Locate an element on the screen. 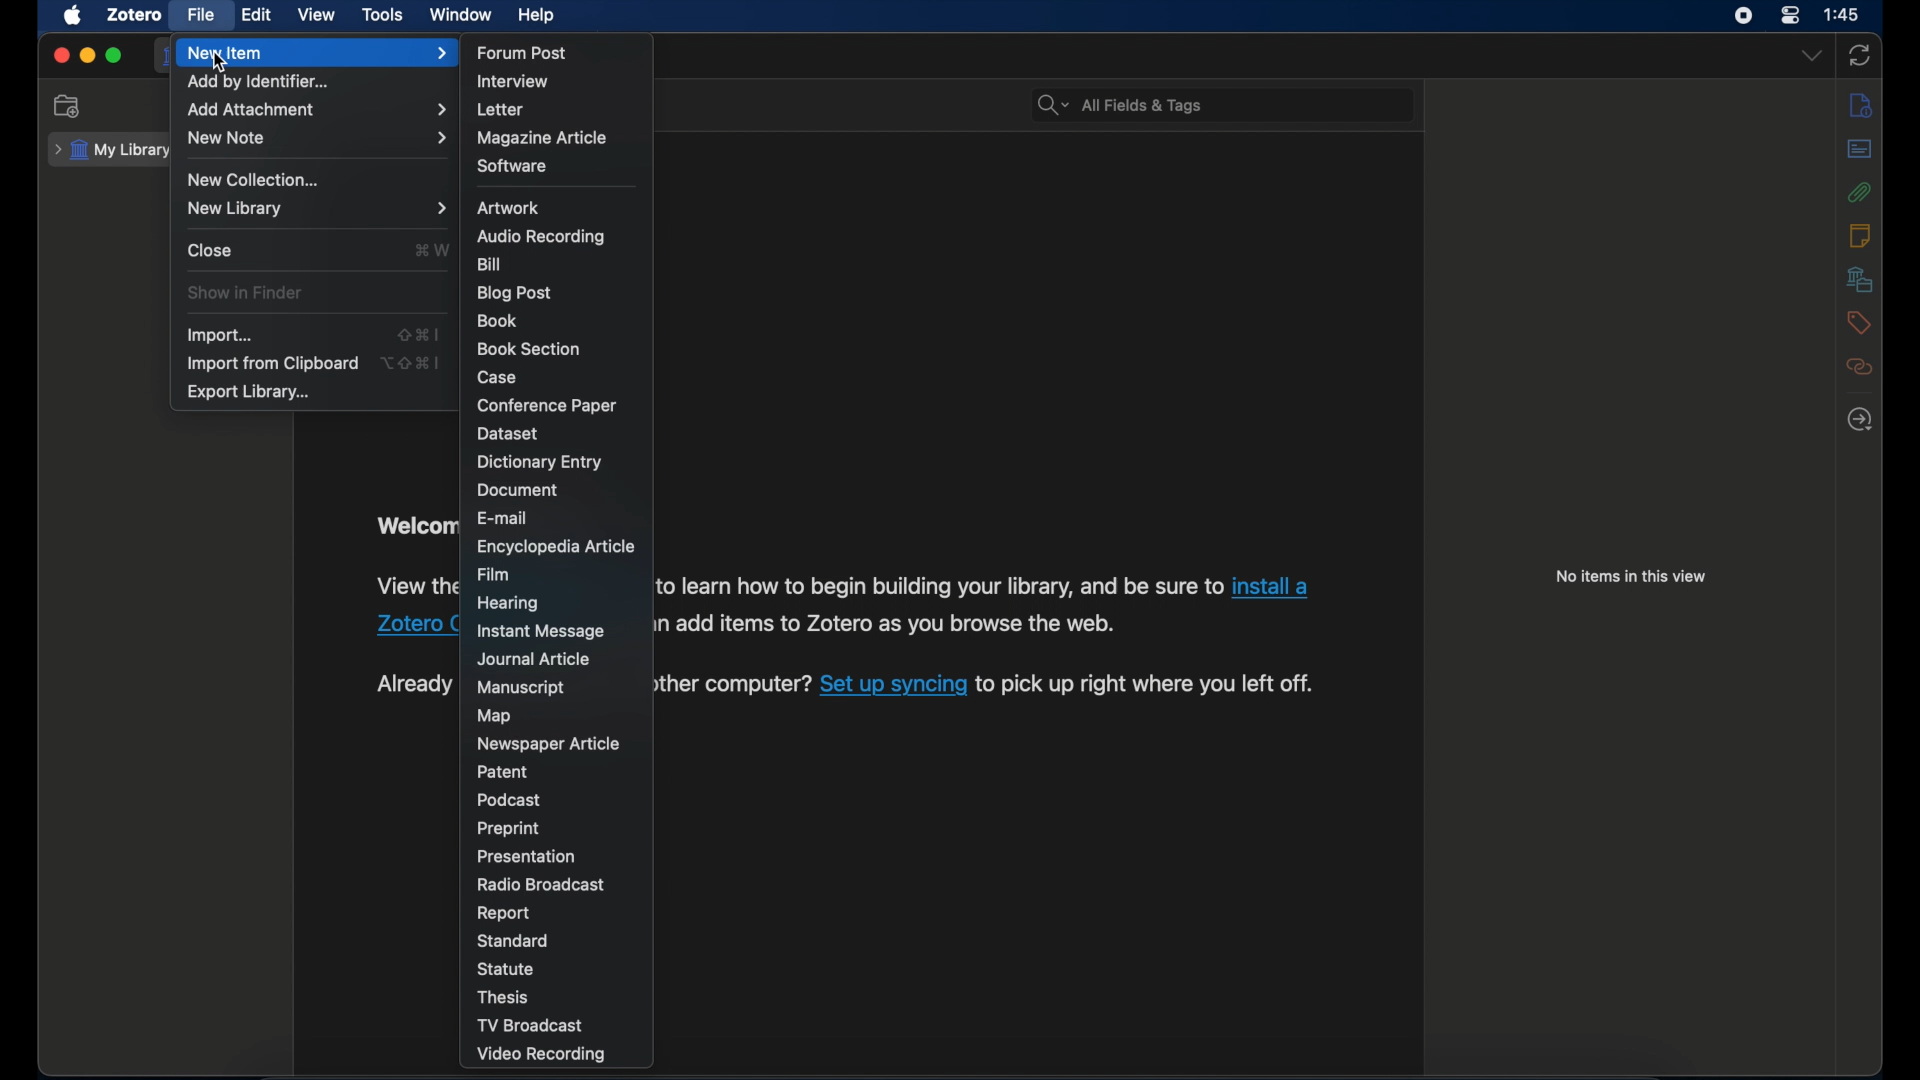 Image resolution: width=1920 pixels, height=1080 pixels. map is located at coordinates (494, 716).